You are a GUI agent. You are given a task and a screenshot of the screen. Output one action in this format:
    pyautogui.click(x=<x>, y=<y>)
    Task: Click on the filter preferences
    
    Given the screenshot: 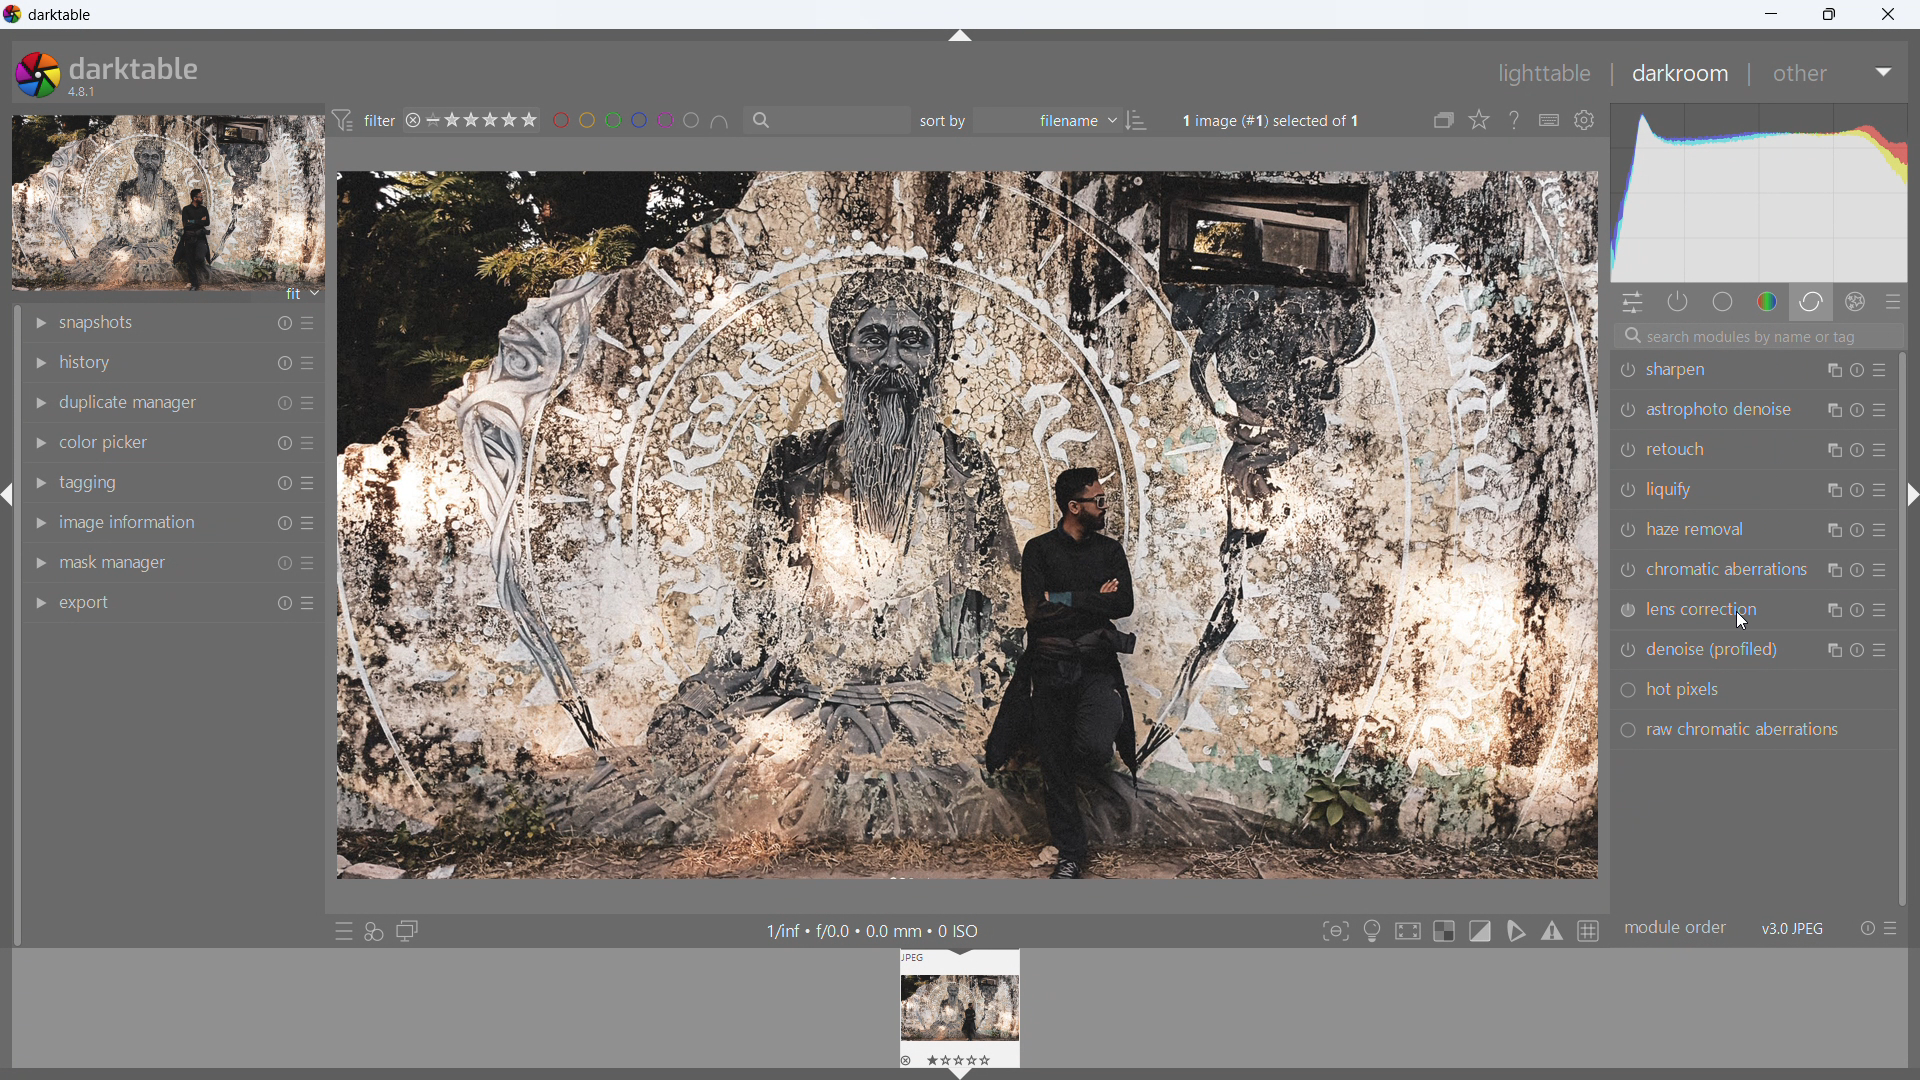 What is the action you would take?
    pyautogui.click(x=364, y=121)
    